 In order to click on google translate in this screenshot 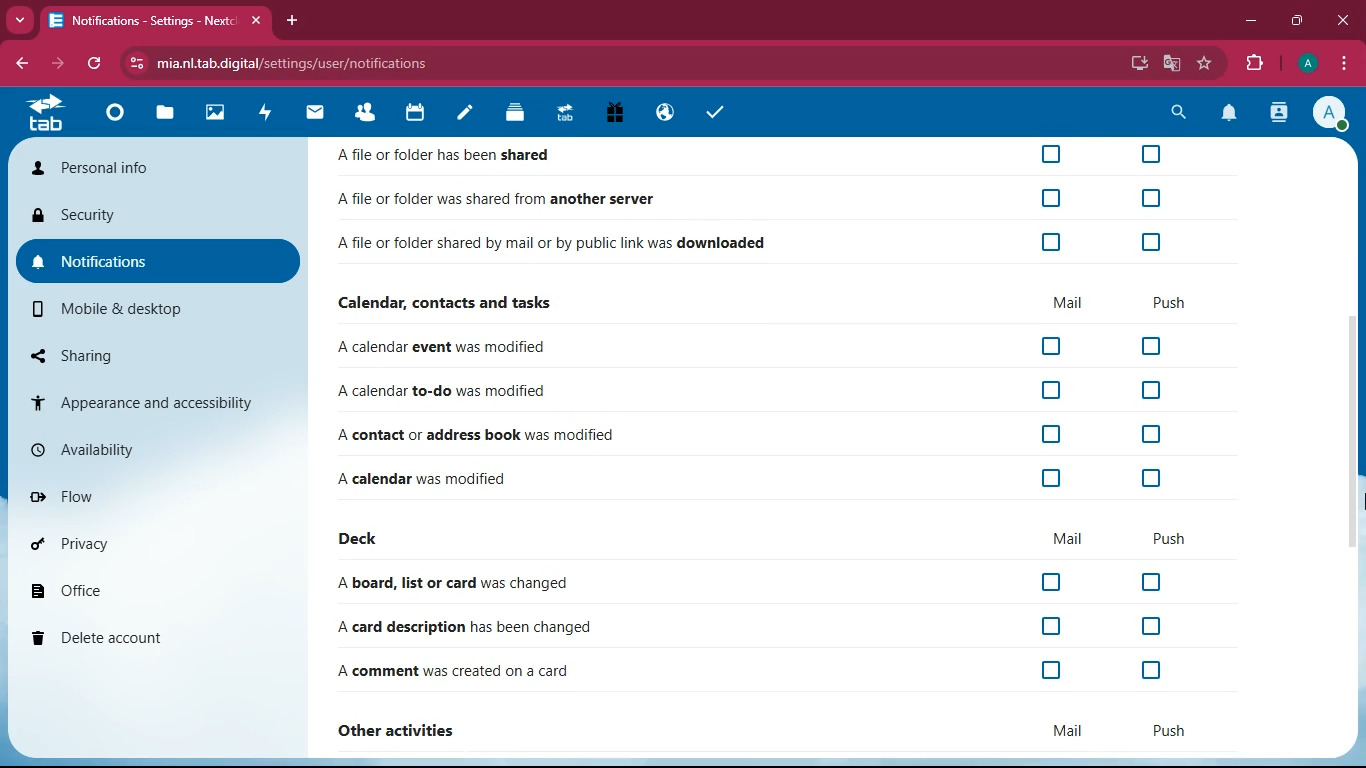, I will do `click(1170, 64)`.